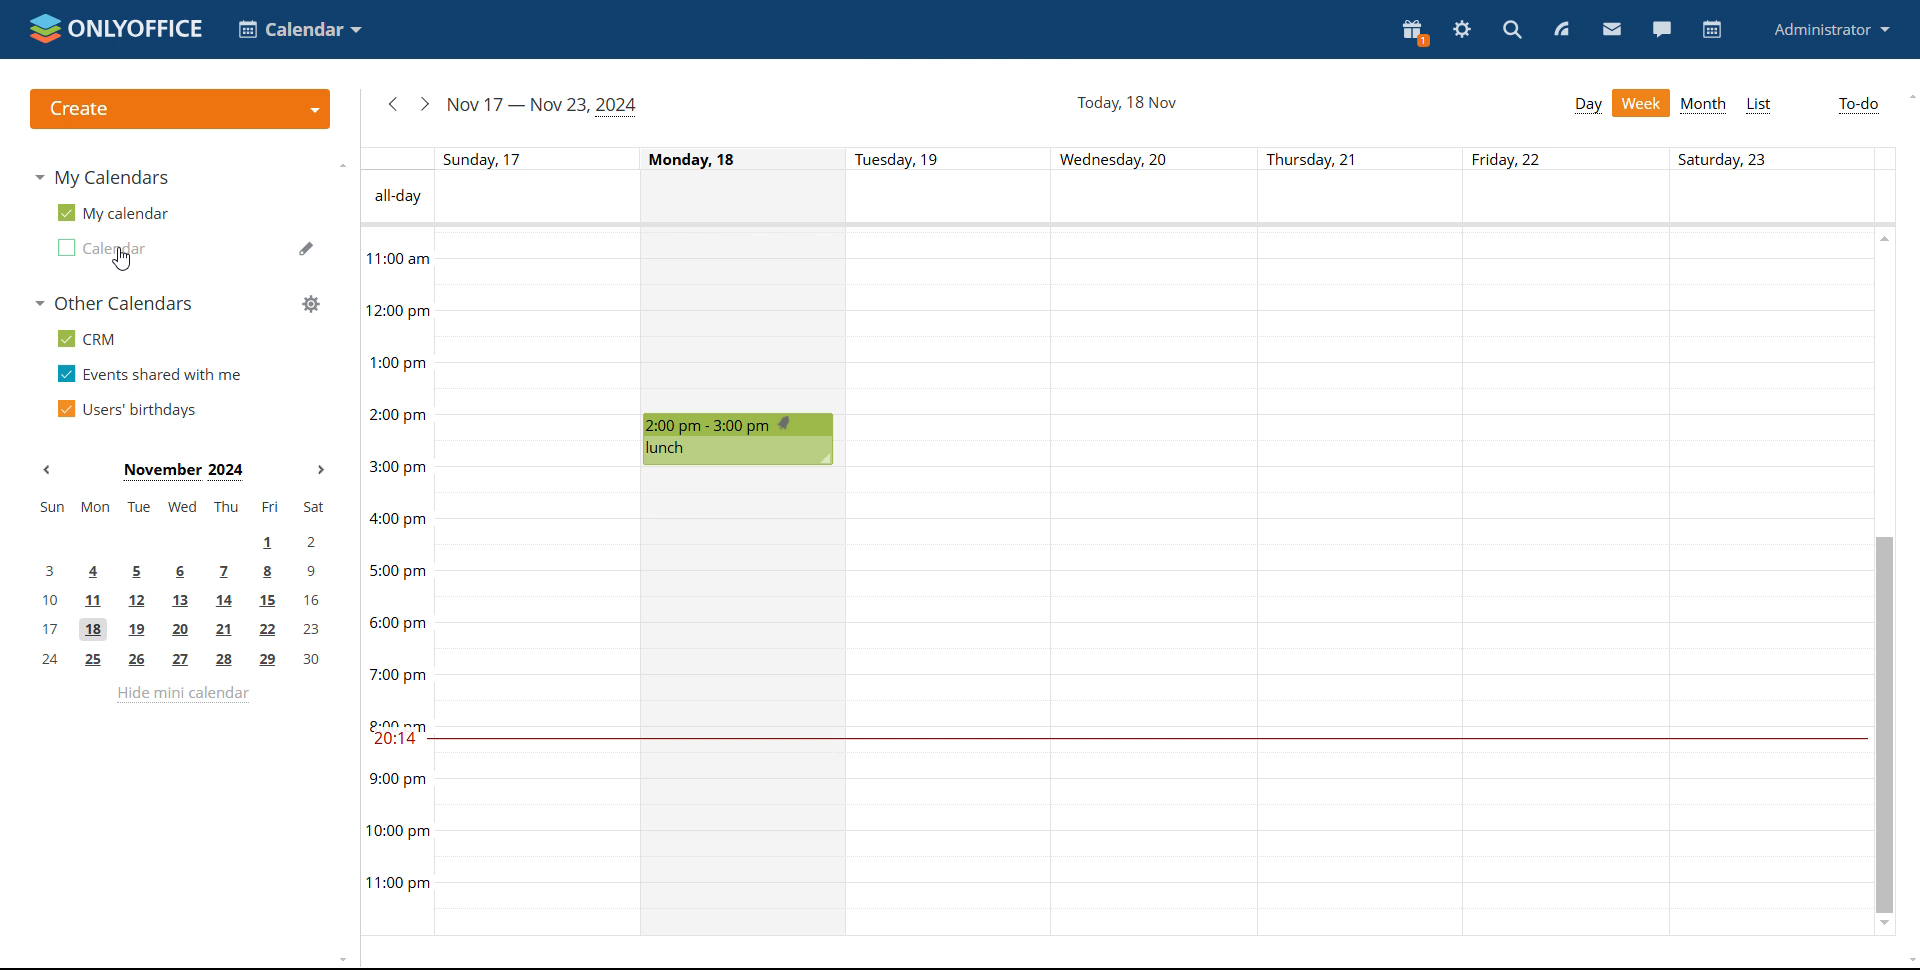 This screenshot has height=970, width=1920. I want to click on create, so click(179, 109).